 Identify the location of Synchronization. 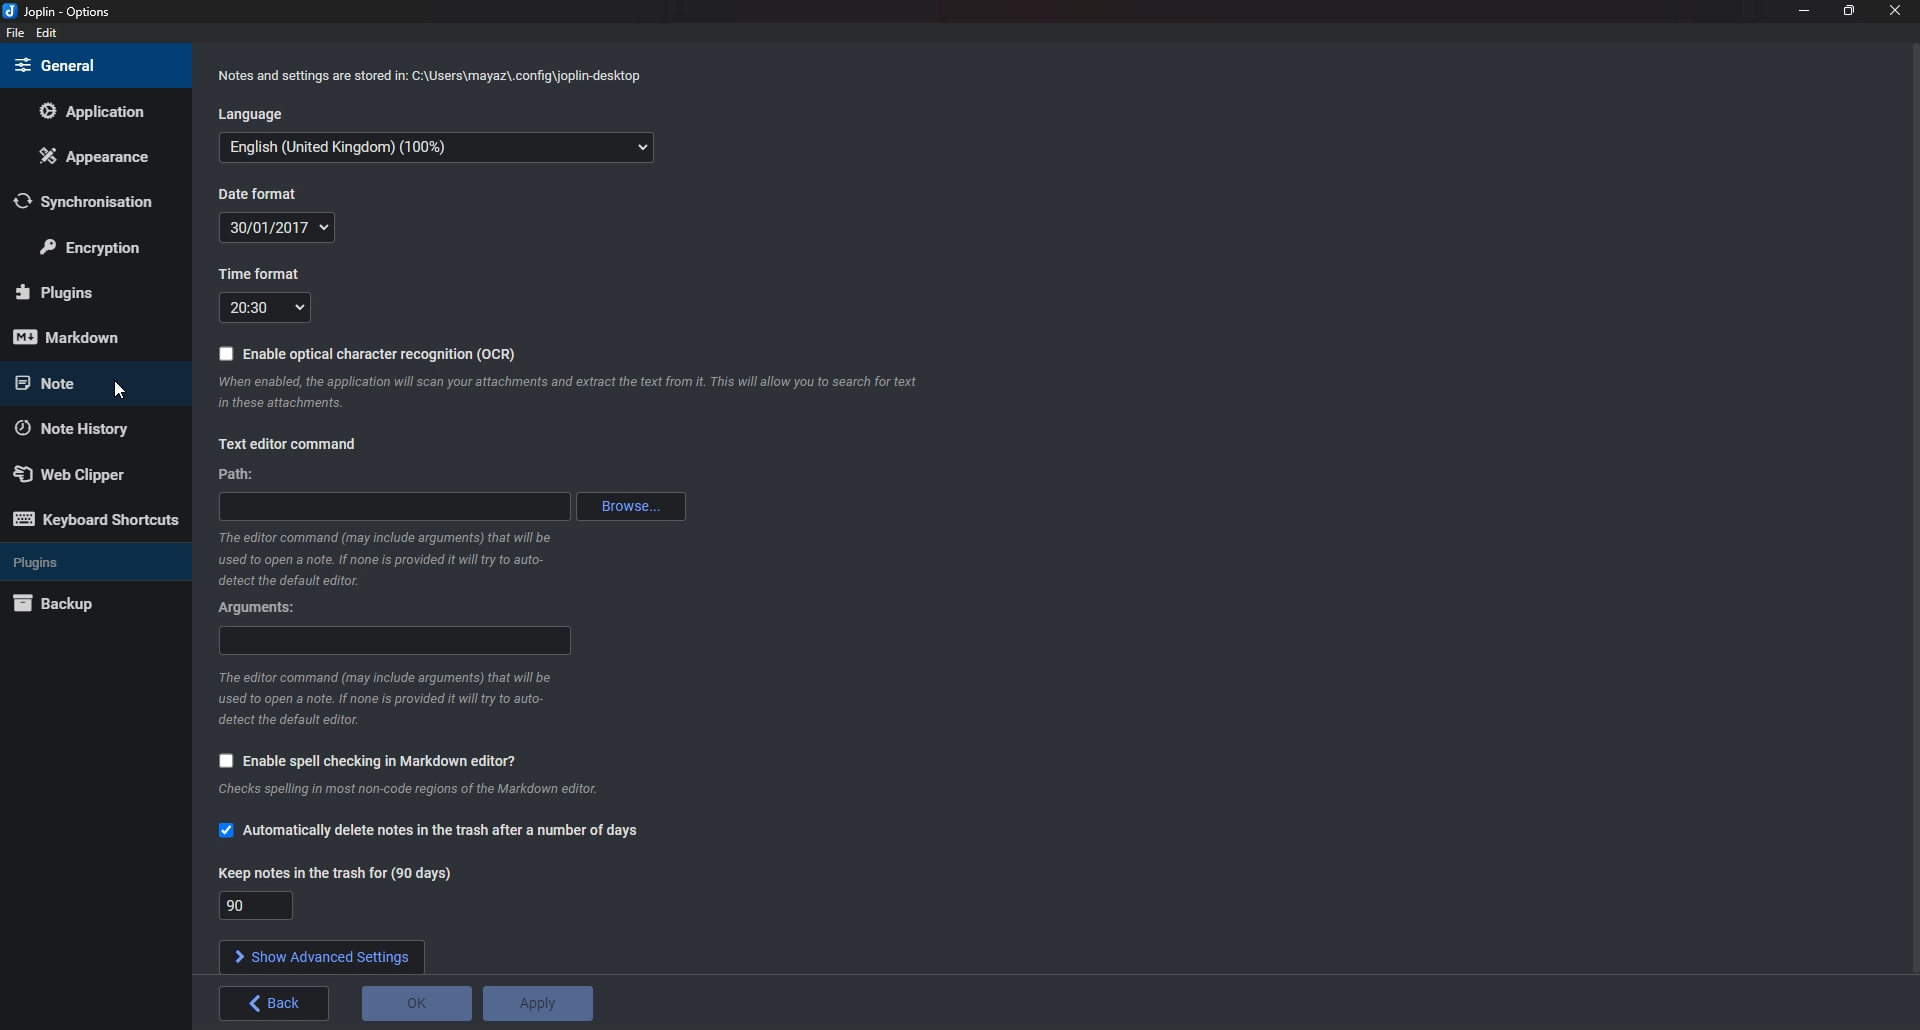
(87, 202).